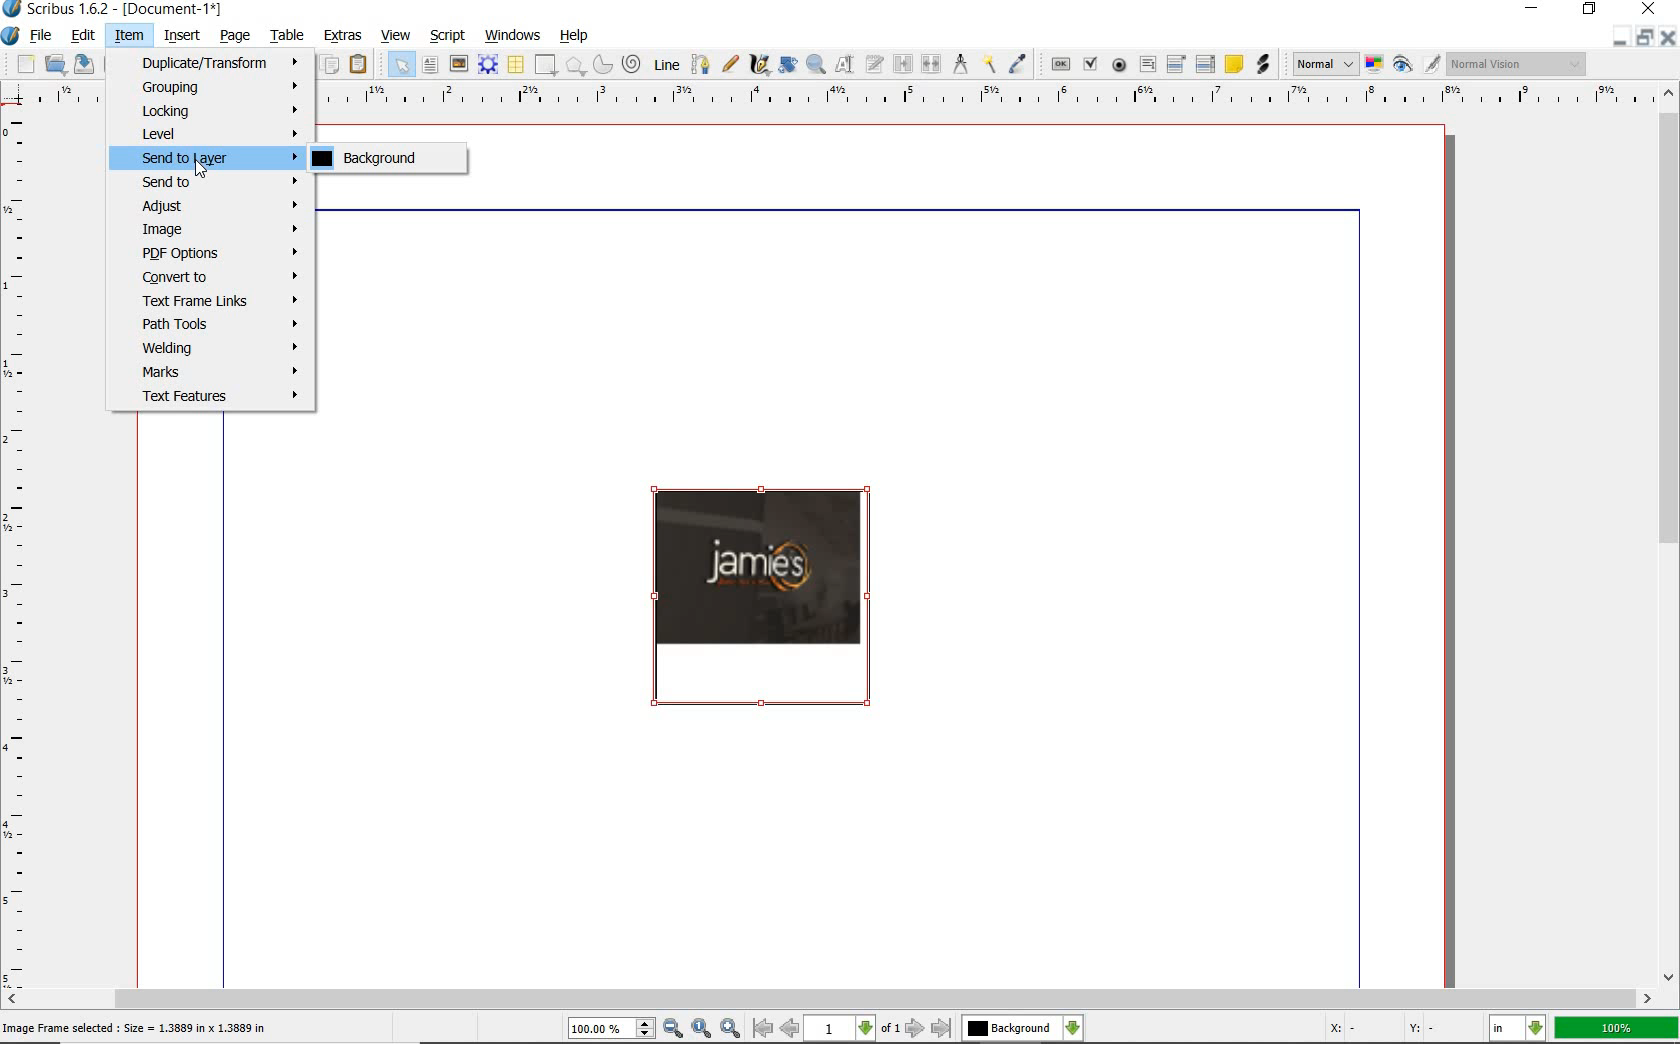 Image resolution: width=1680 pixels, height=1044 pixels. What do you see at coordinates (1234, 65) in the screenshot?
I see `text annotation` at bounding box center [1234, 65].